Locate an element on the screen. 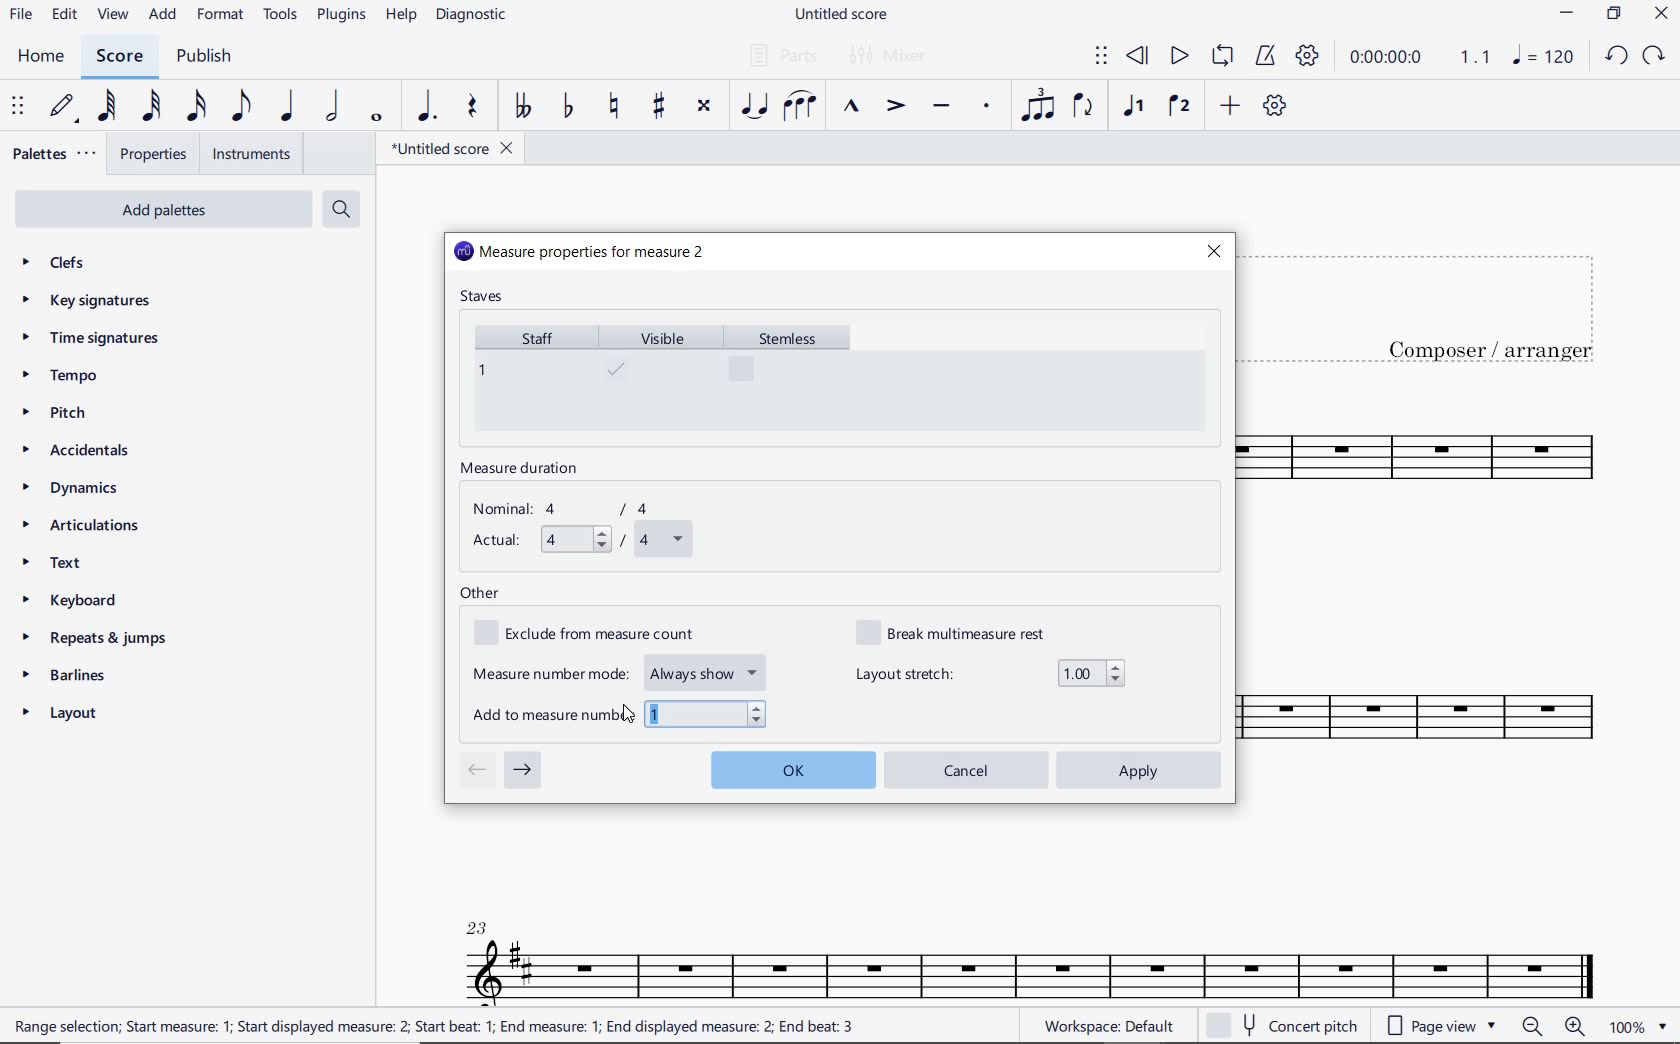  NOTE is located at coordinates (1542, 57).